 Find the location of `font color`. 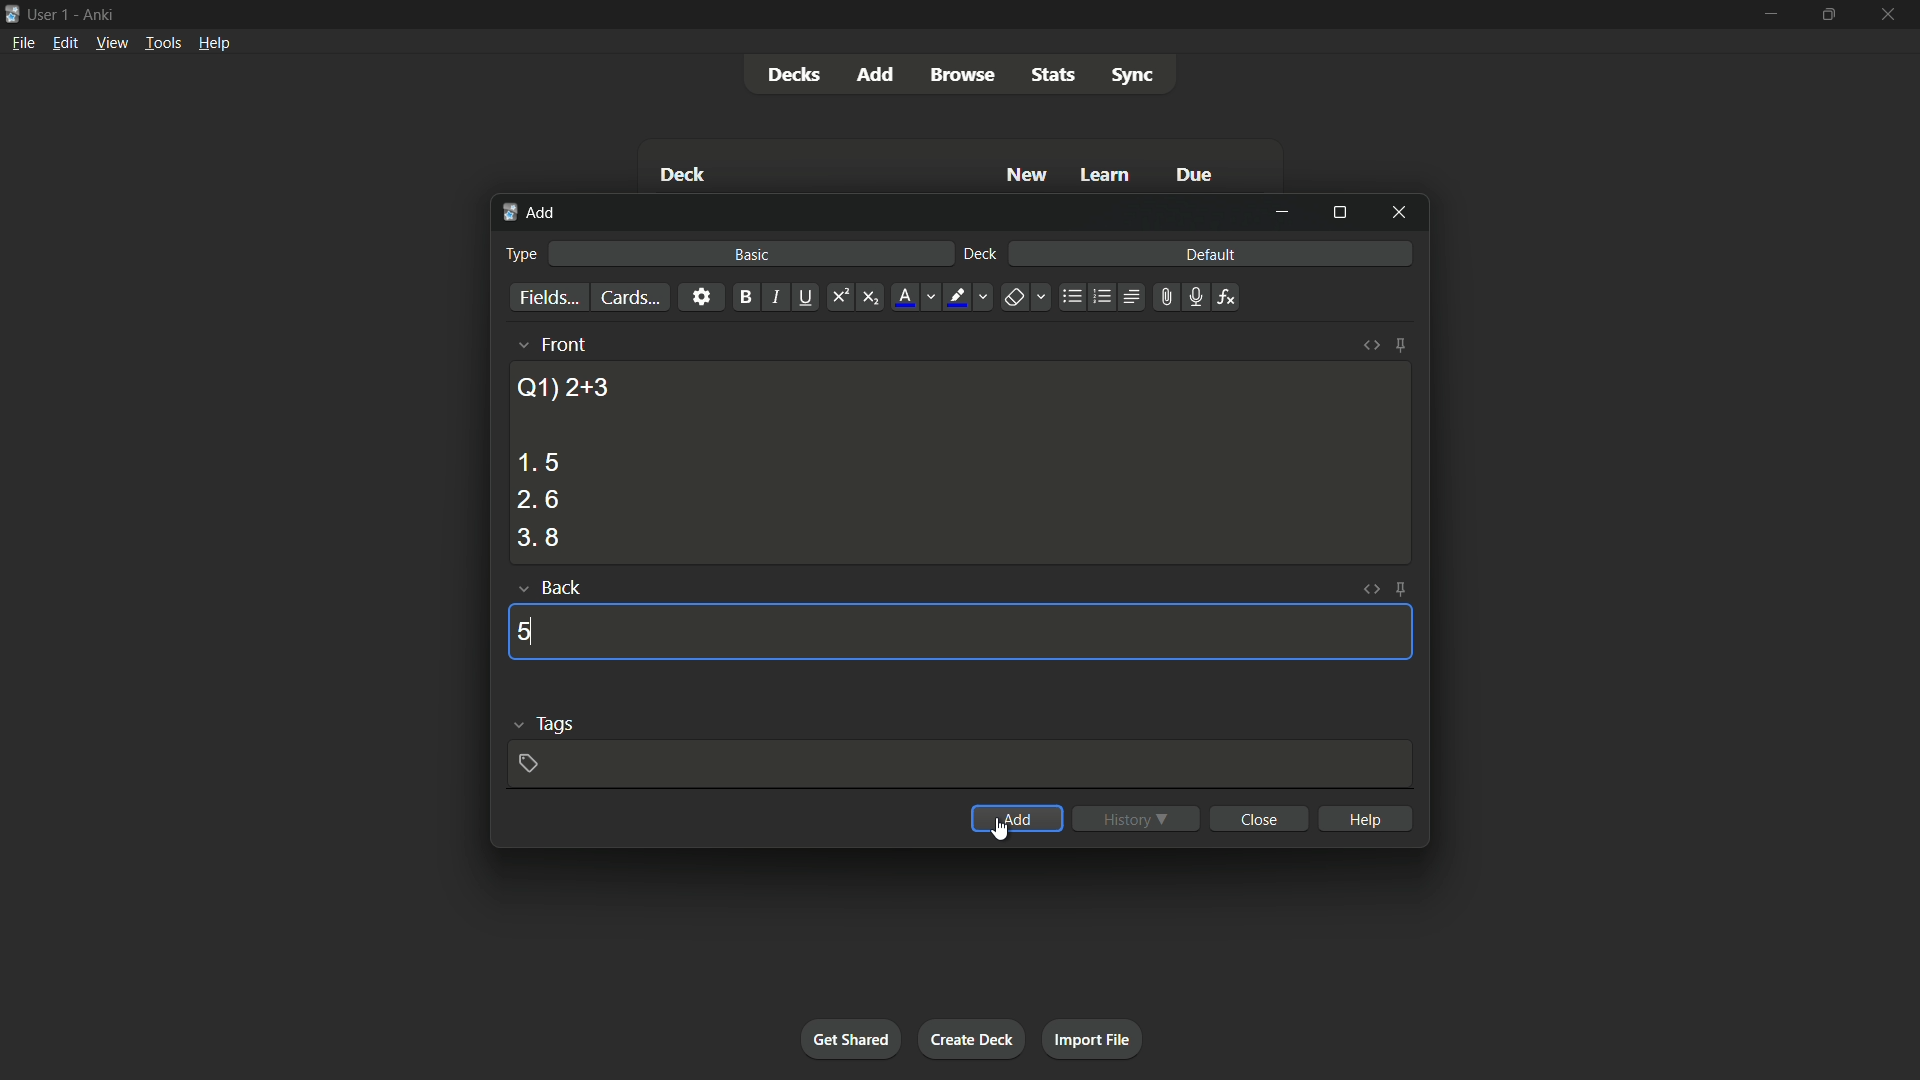

font color is located at coordinates (906, 297).